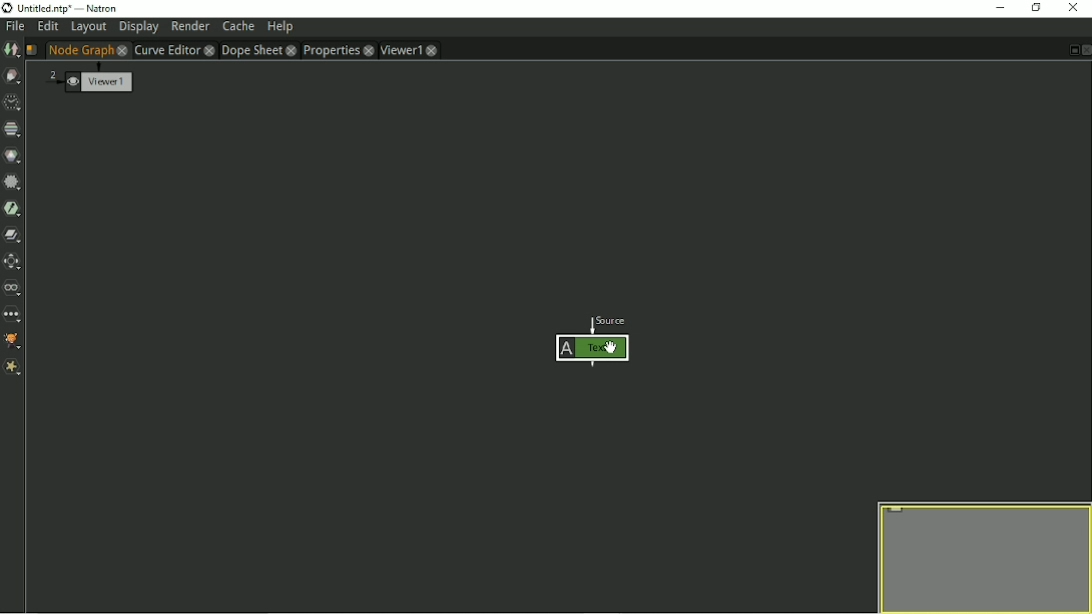 The image size is (1092, 614). What do you see at coordinates (330, 50) in the screenshot?
I see `Properties` at bounding box center [330, 50].